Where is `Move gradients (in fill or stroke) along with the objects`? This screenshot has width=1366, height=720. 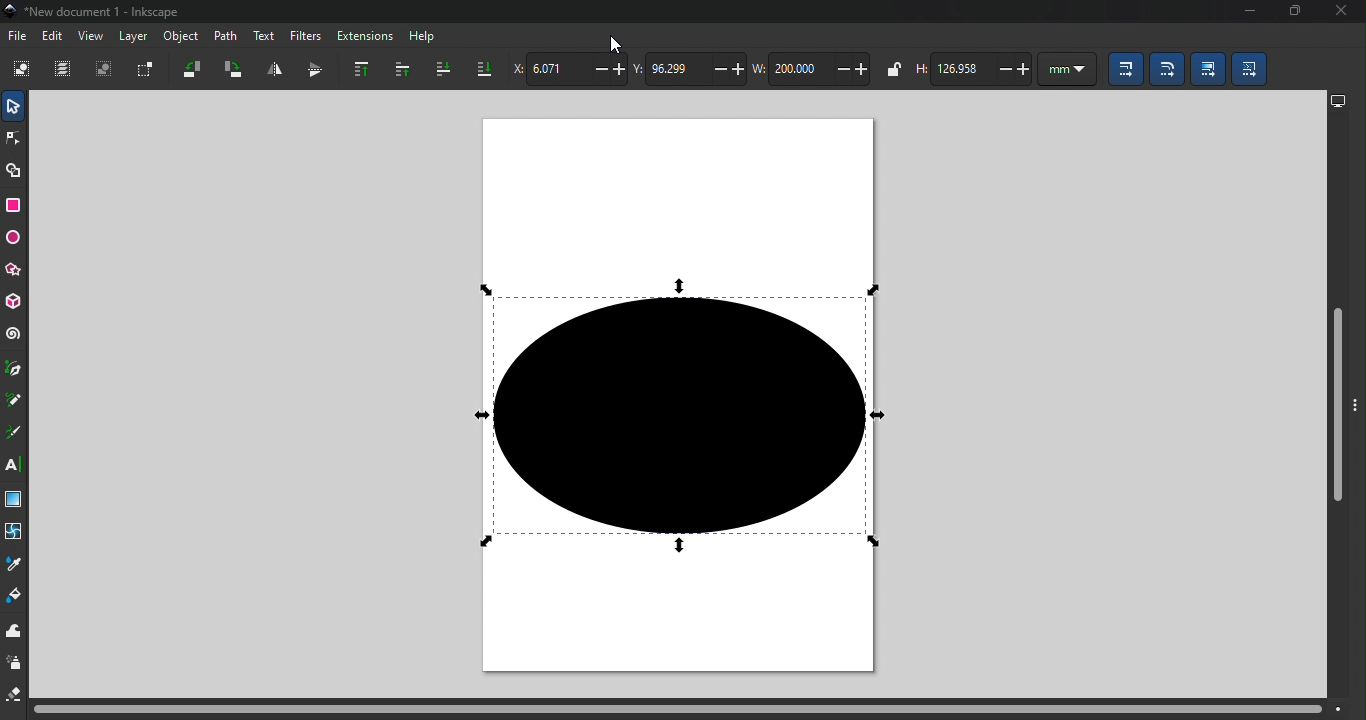 Move gradients (in fill or stroke) along with the objects is located at coordinates (1209, 70).